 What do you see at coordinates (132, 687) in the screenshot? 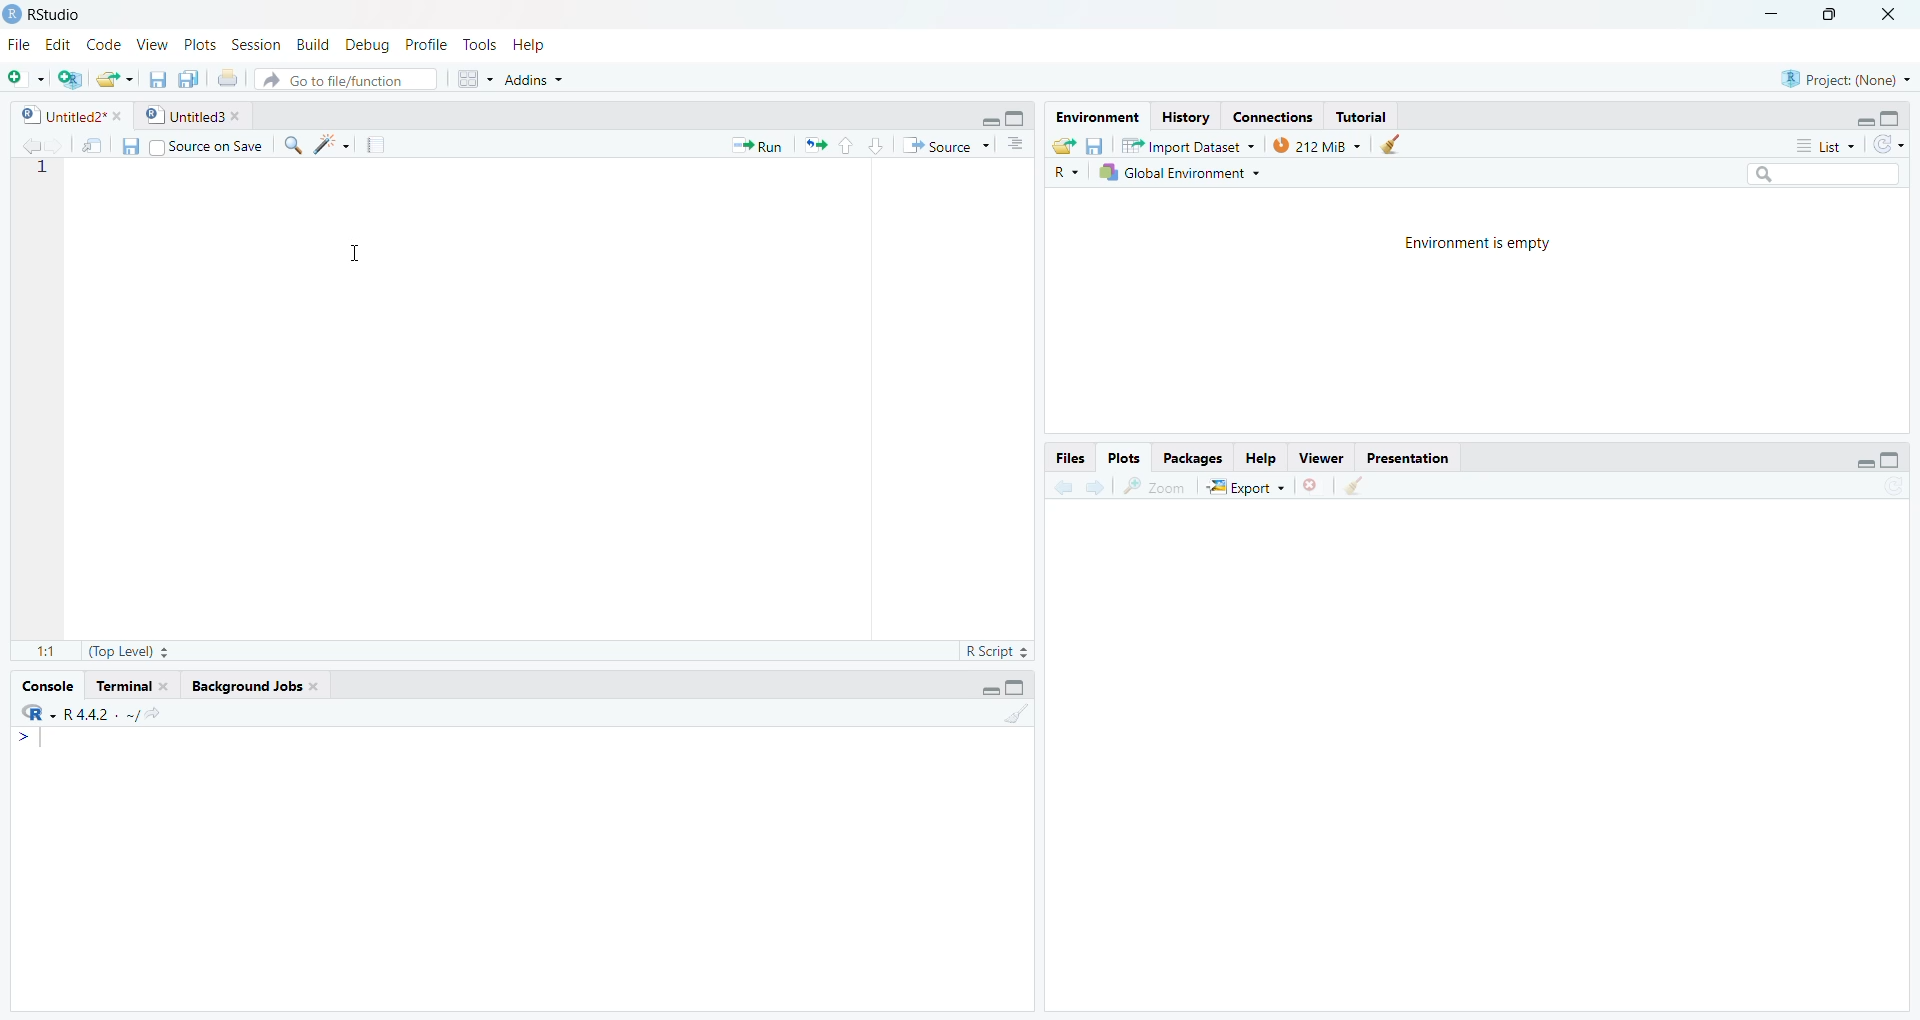
I see `terminal` at bounding box center [132, 687].